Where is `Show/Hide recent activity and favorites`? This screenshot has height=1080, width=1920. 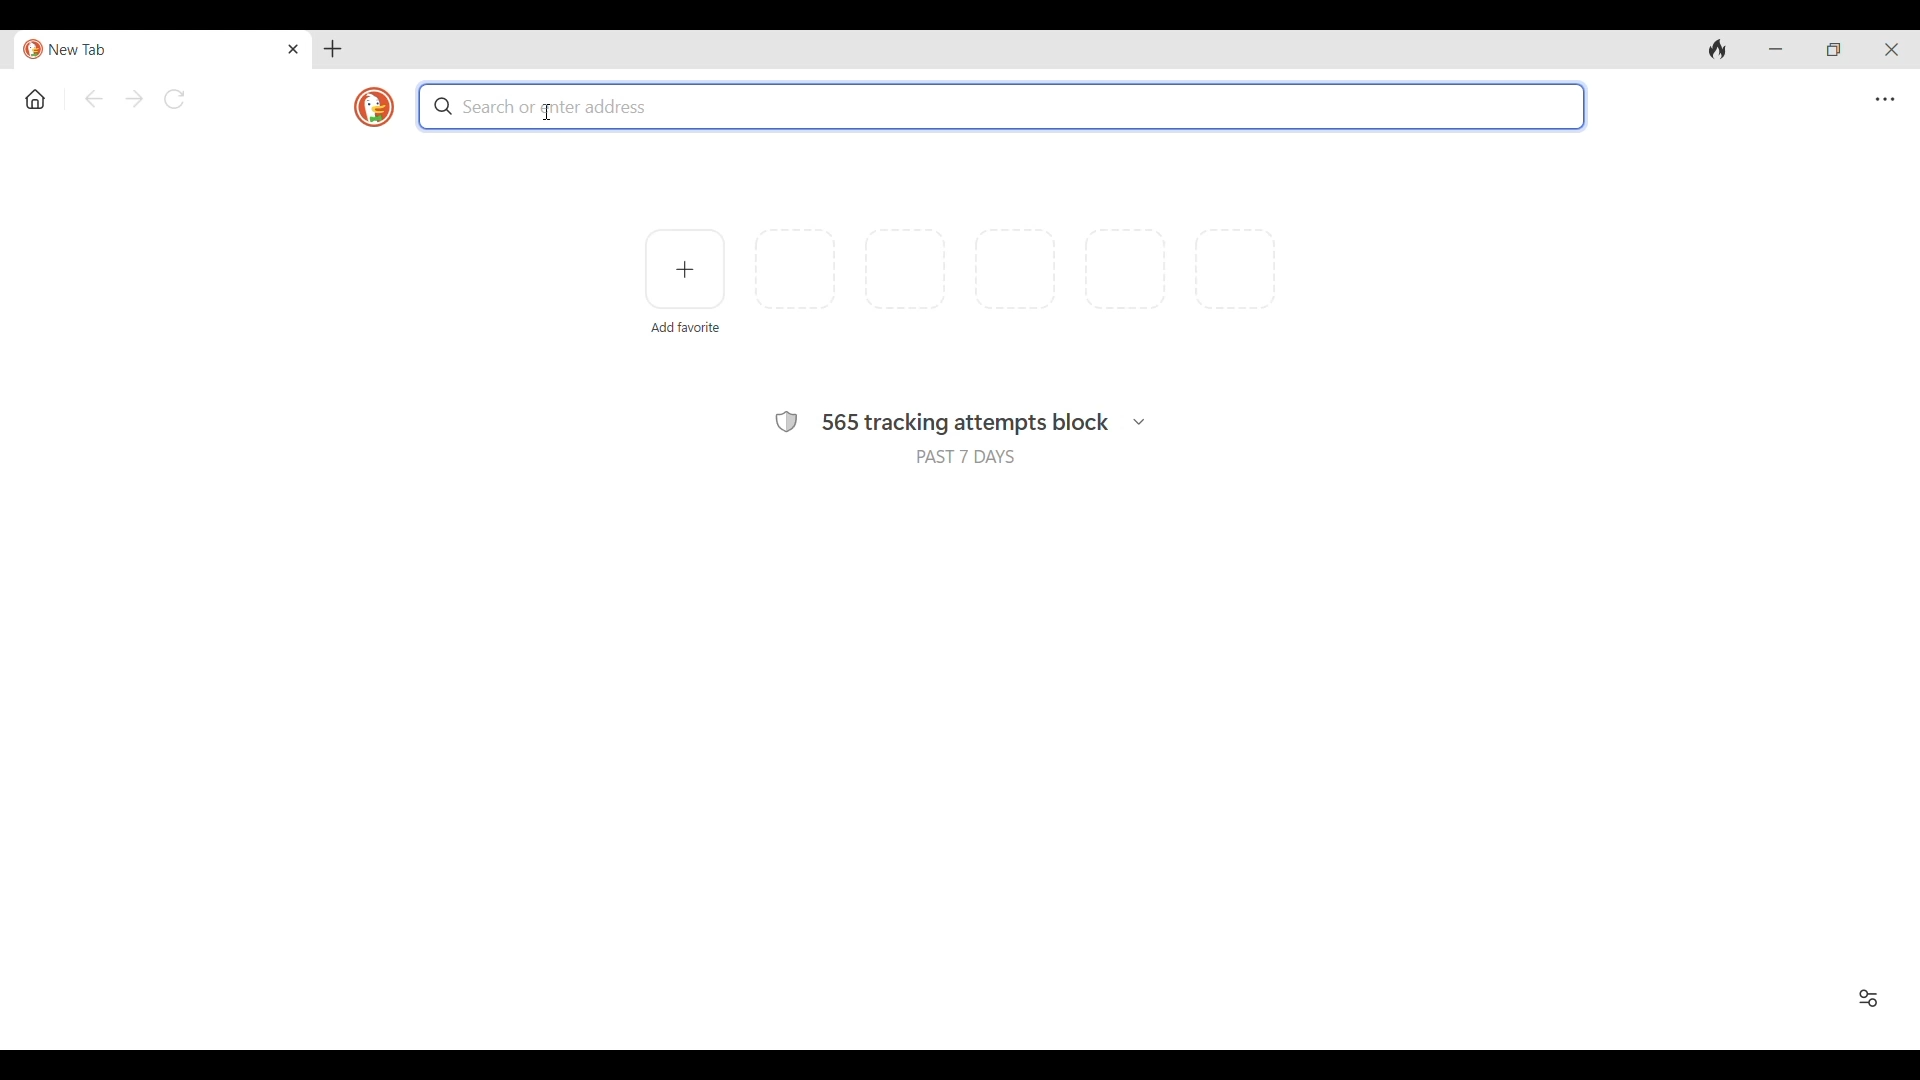
Show/Hide recent activity and favorites is located at coordinates (1868, 998).